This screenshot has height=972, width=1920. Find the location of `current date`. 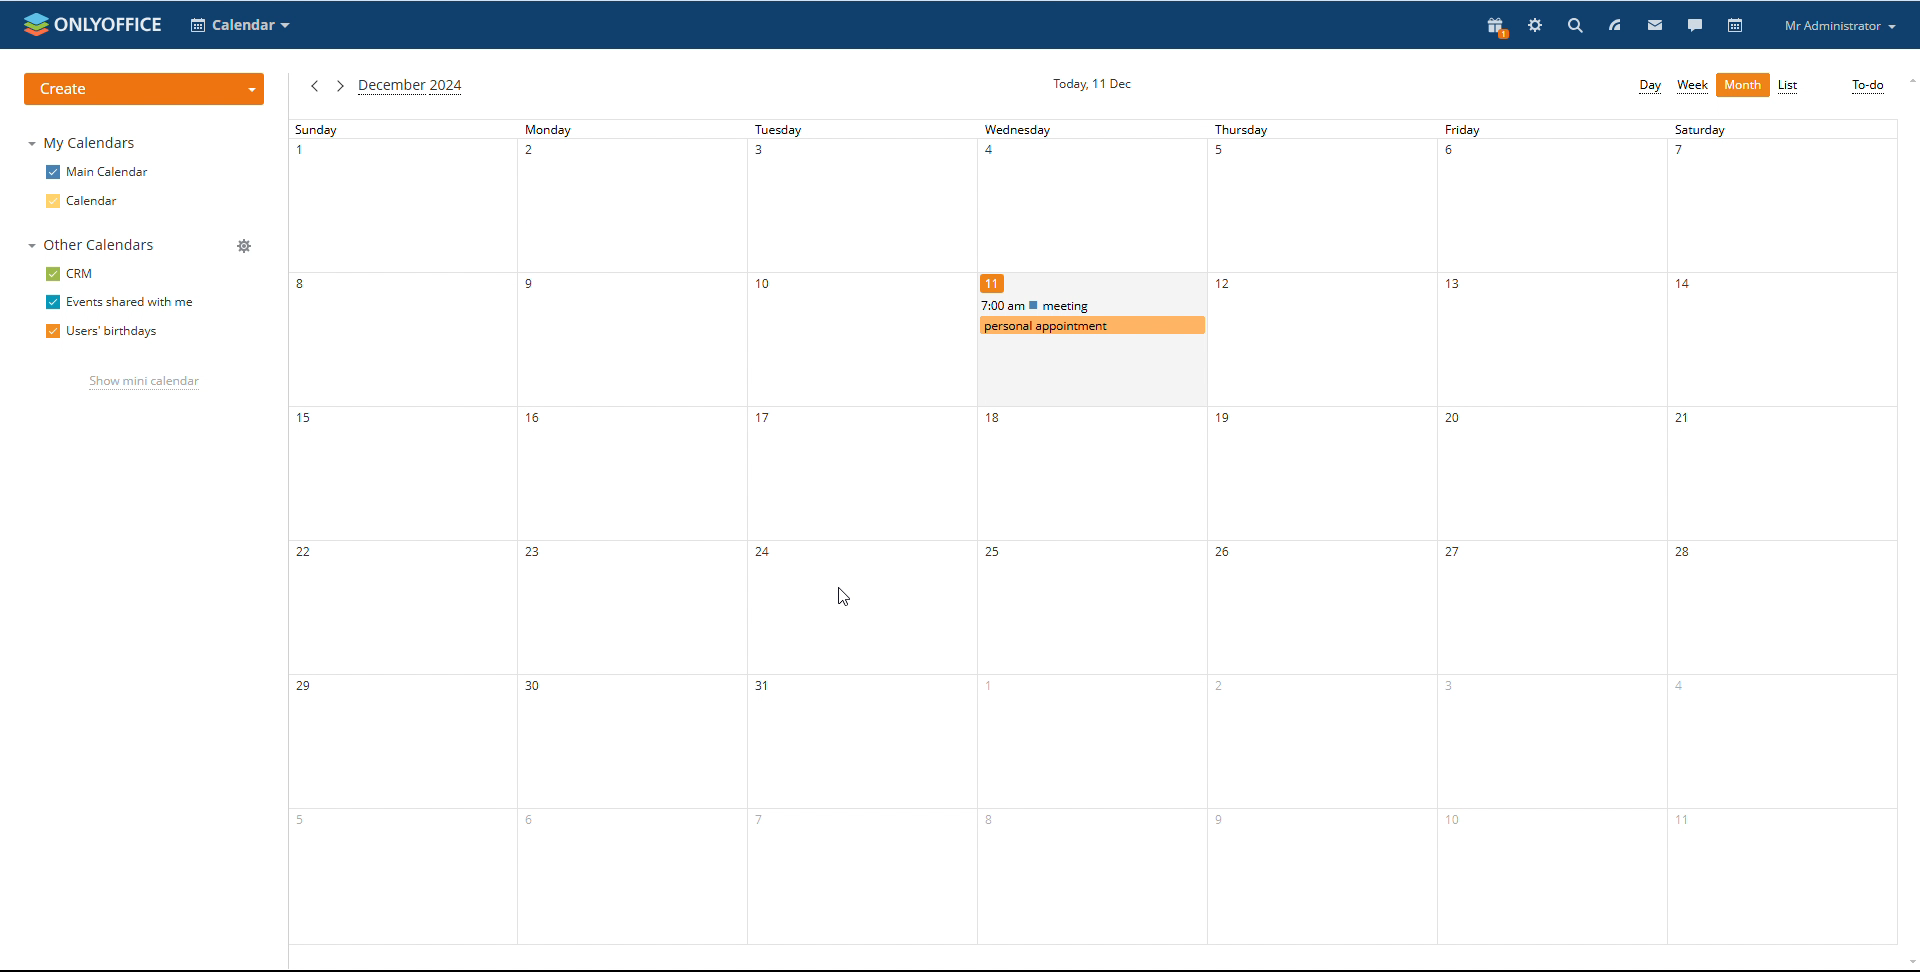

current date is located at coordinates (1091, 84).